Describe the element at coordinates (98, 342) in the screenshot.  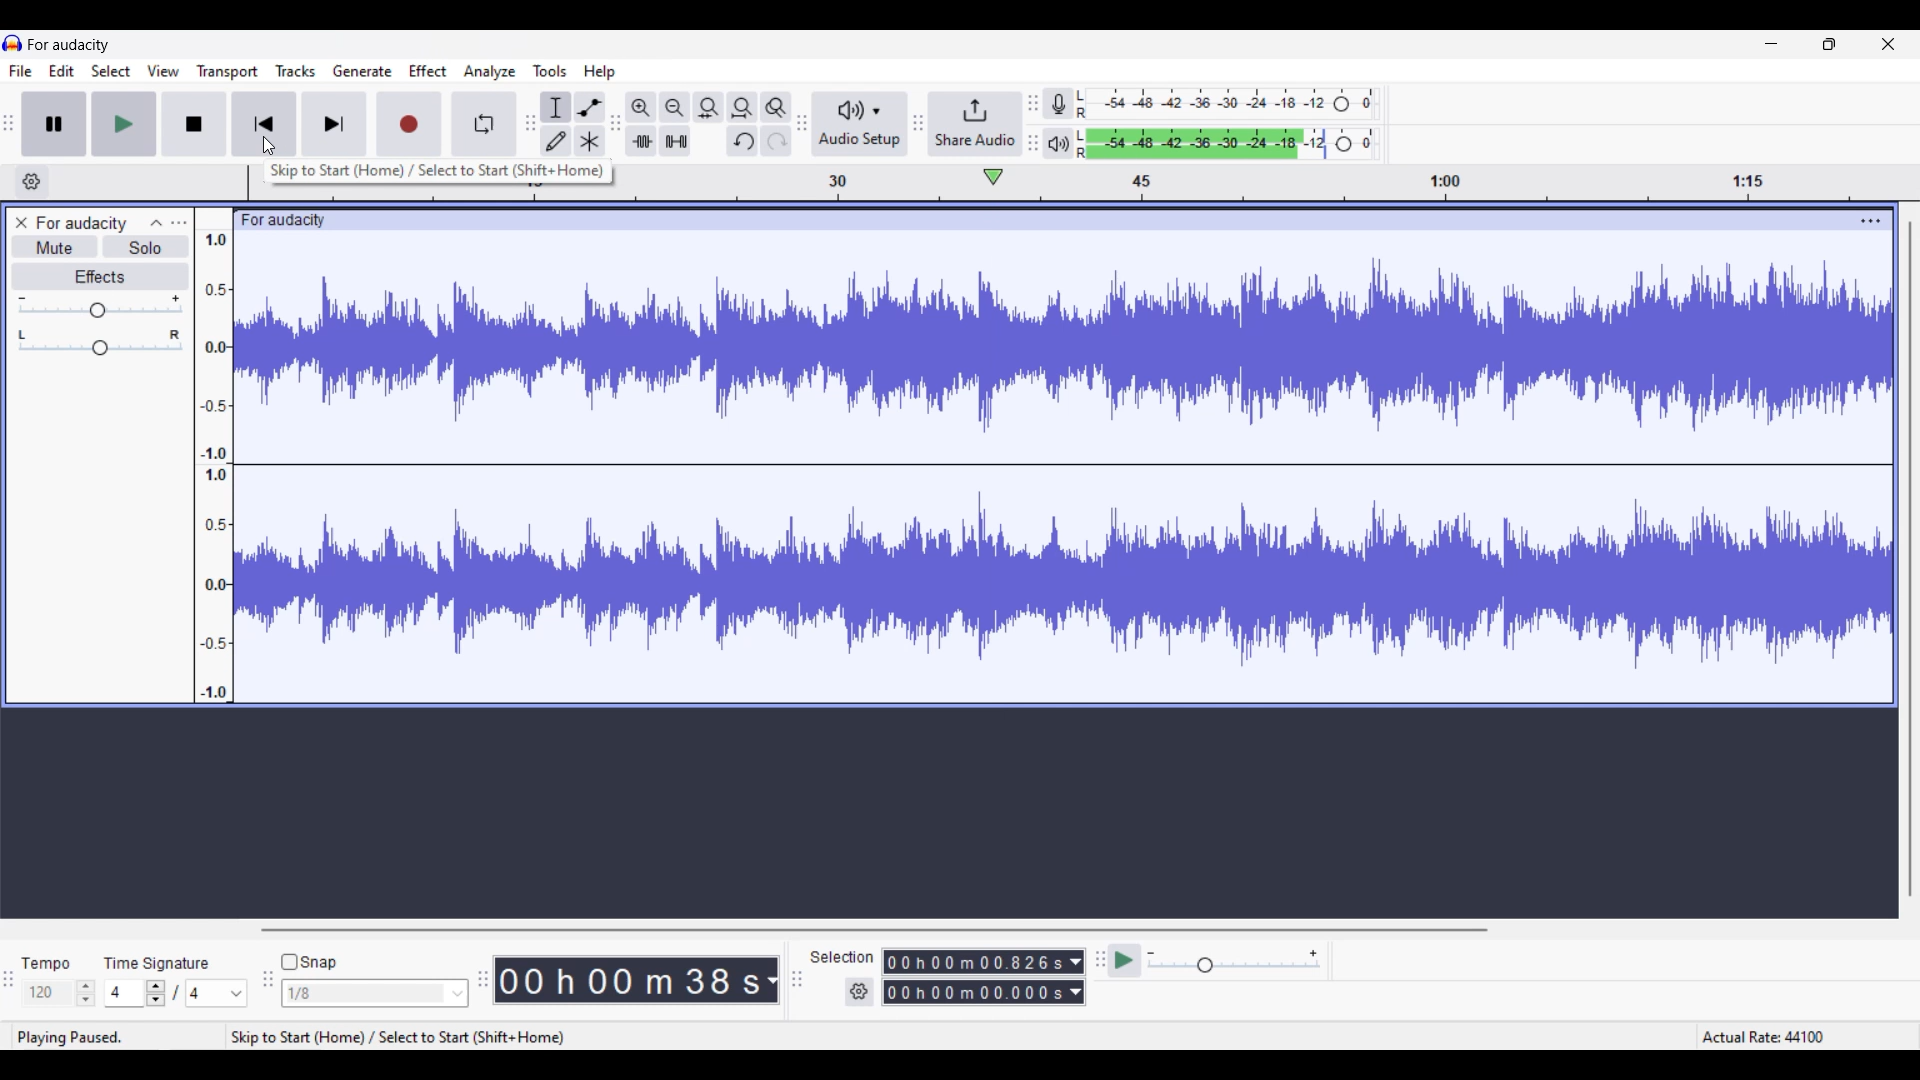
I see `Pan slider` at that location.